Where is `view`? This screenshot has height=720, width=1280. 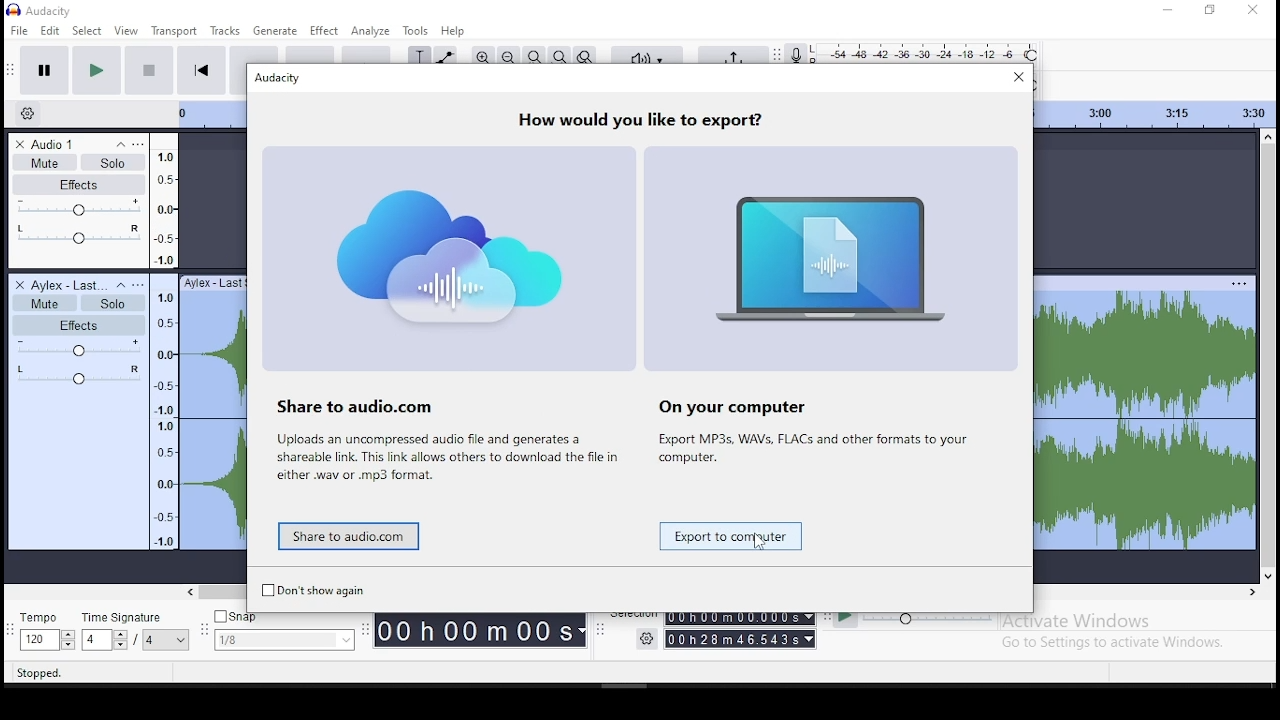
view is located at coordinates (127, 32).